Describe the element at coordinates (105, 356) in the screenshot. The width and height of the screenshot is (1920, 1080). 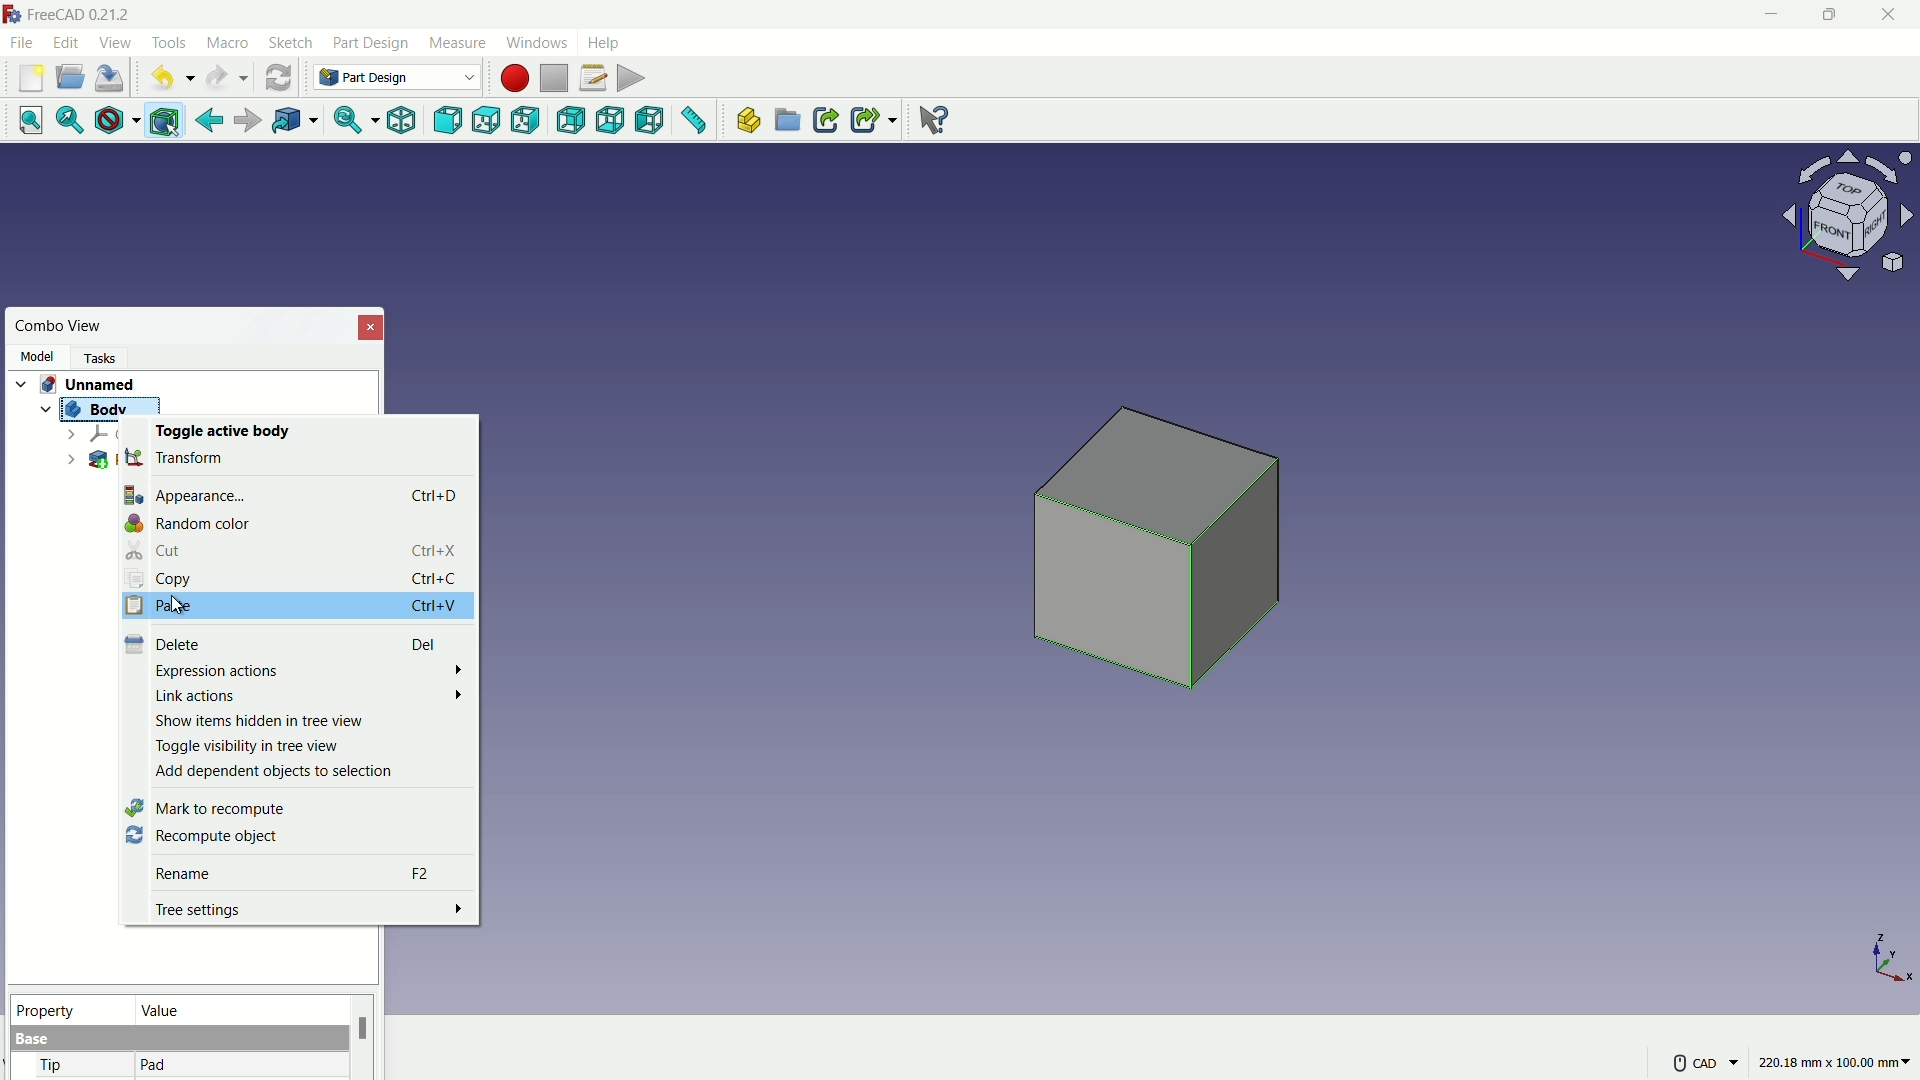
I see `task` at that location.